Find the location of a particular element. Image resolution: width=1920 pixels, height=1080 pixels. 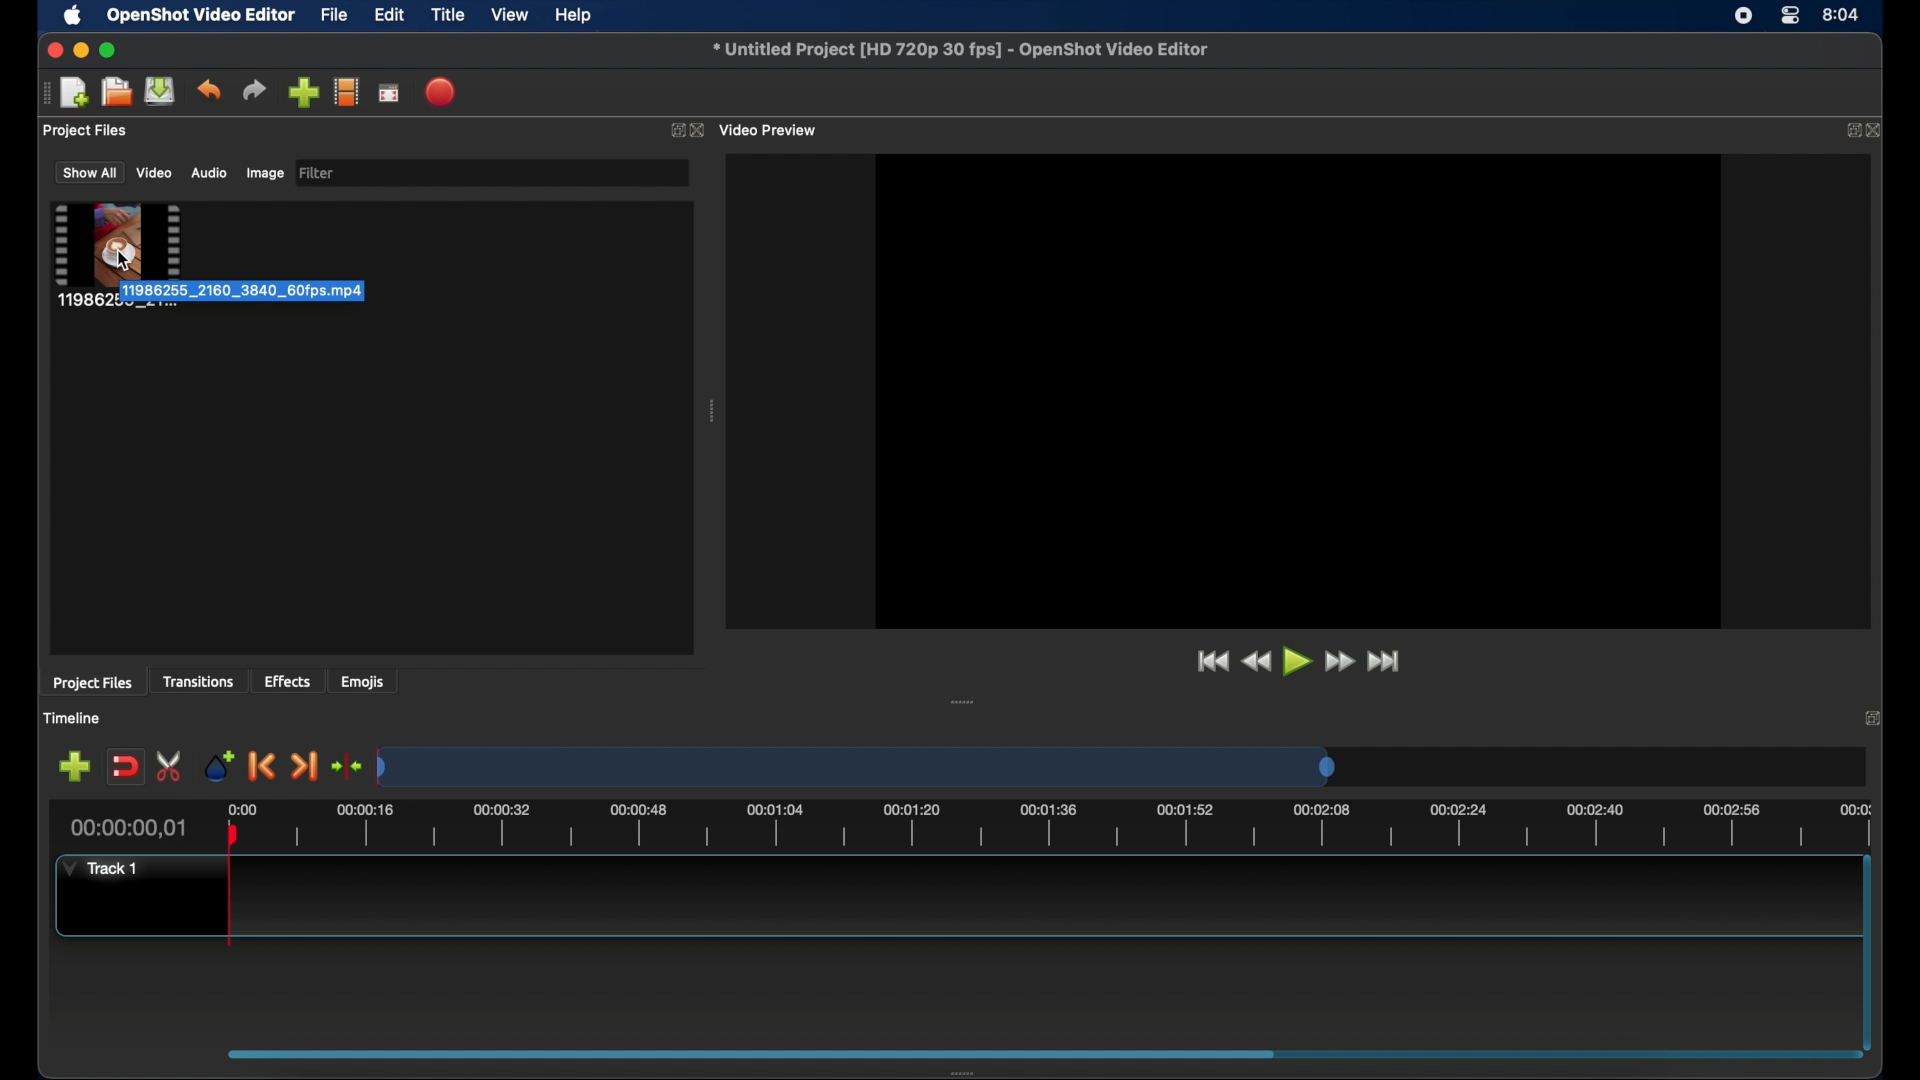

transitions is located at coordinates (198, 683).